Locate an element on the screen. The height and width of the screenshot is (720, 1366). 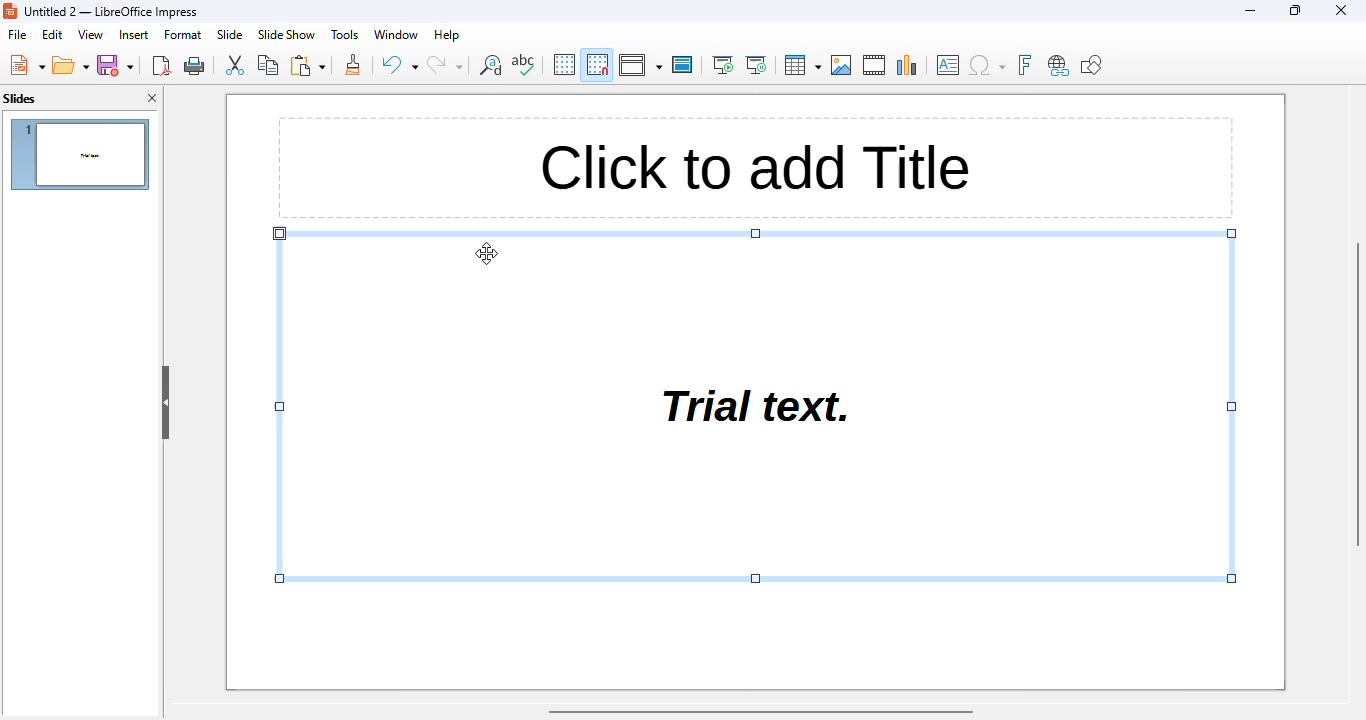
export directly as PDF is located at coordinates (162, 65).